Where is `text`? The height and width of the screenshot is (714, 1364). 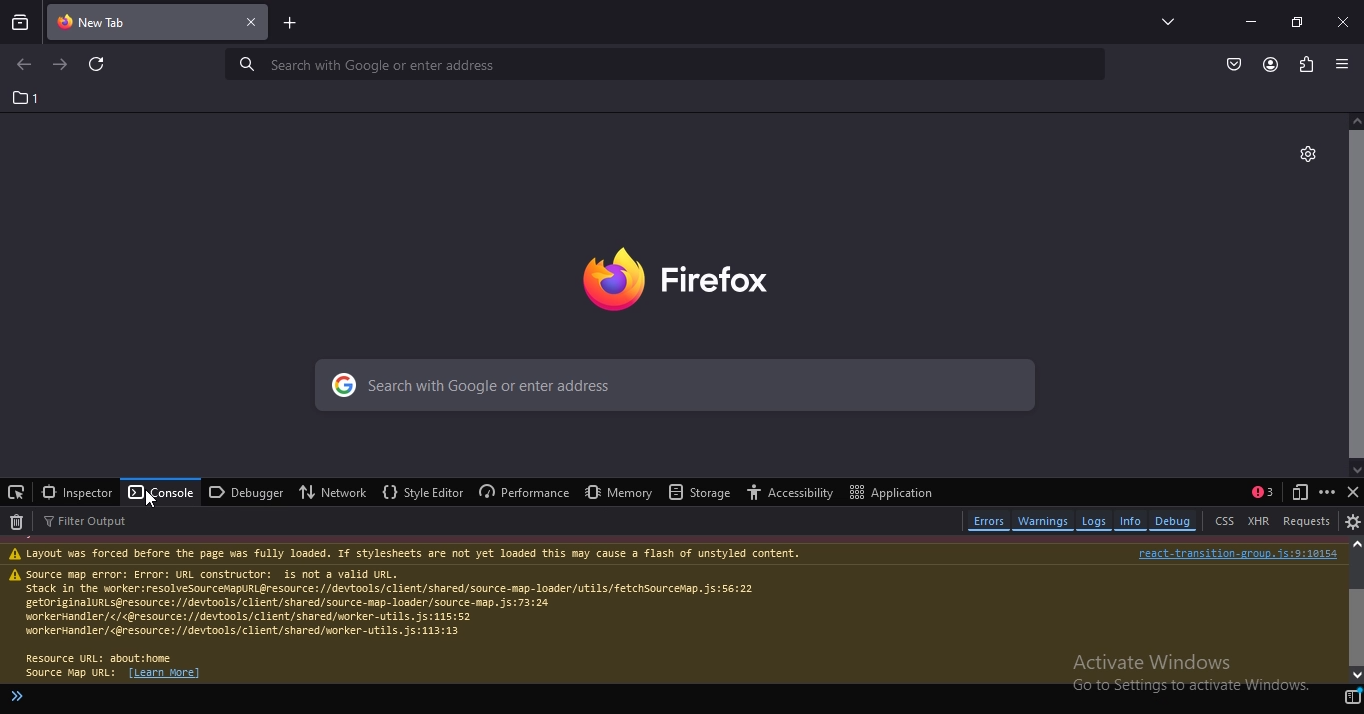 text is located at coordinates (672, 614).